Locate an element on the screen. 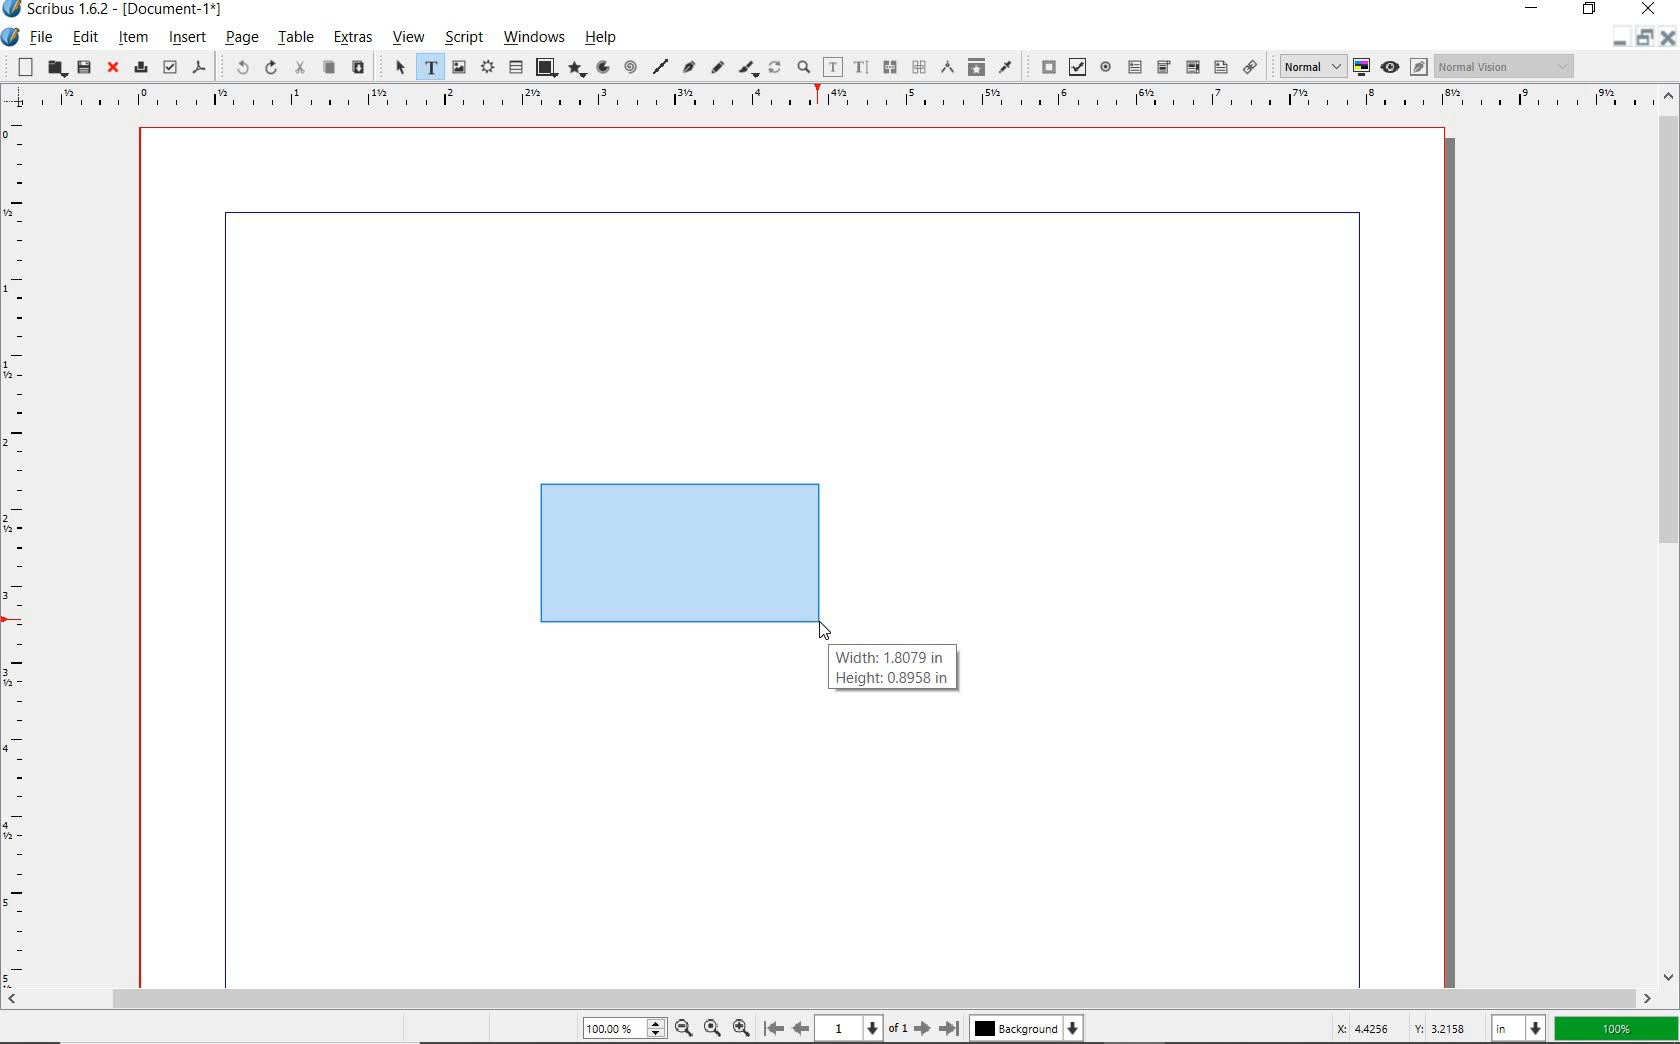 The height and width of the screenshot is (1044, 1680). edit is located at coordinates (83, 39).